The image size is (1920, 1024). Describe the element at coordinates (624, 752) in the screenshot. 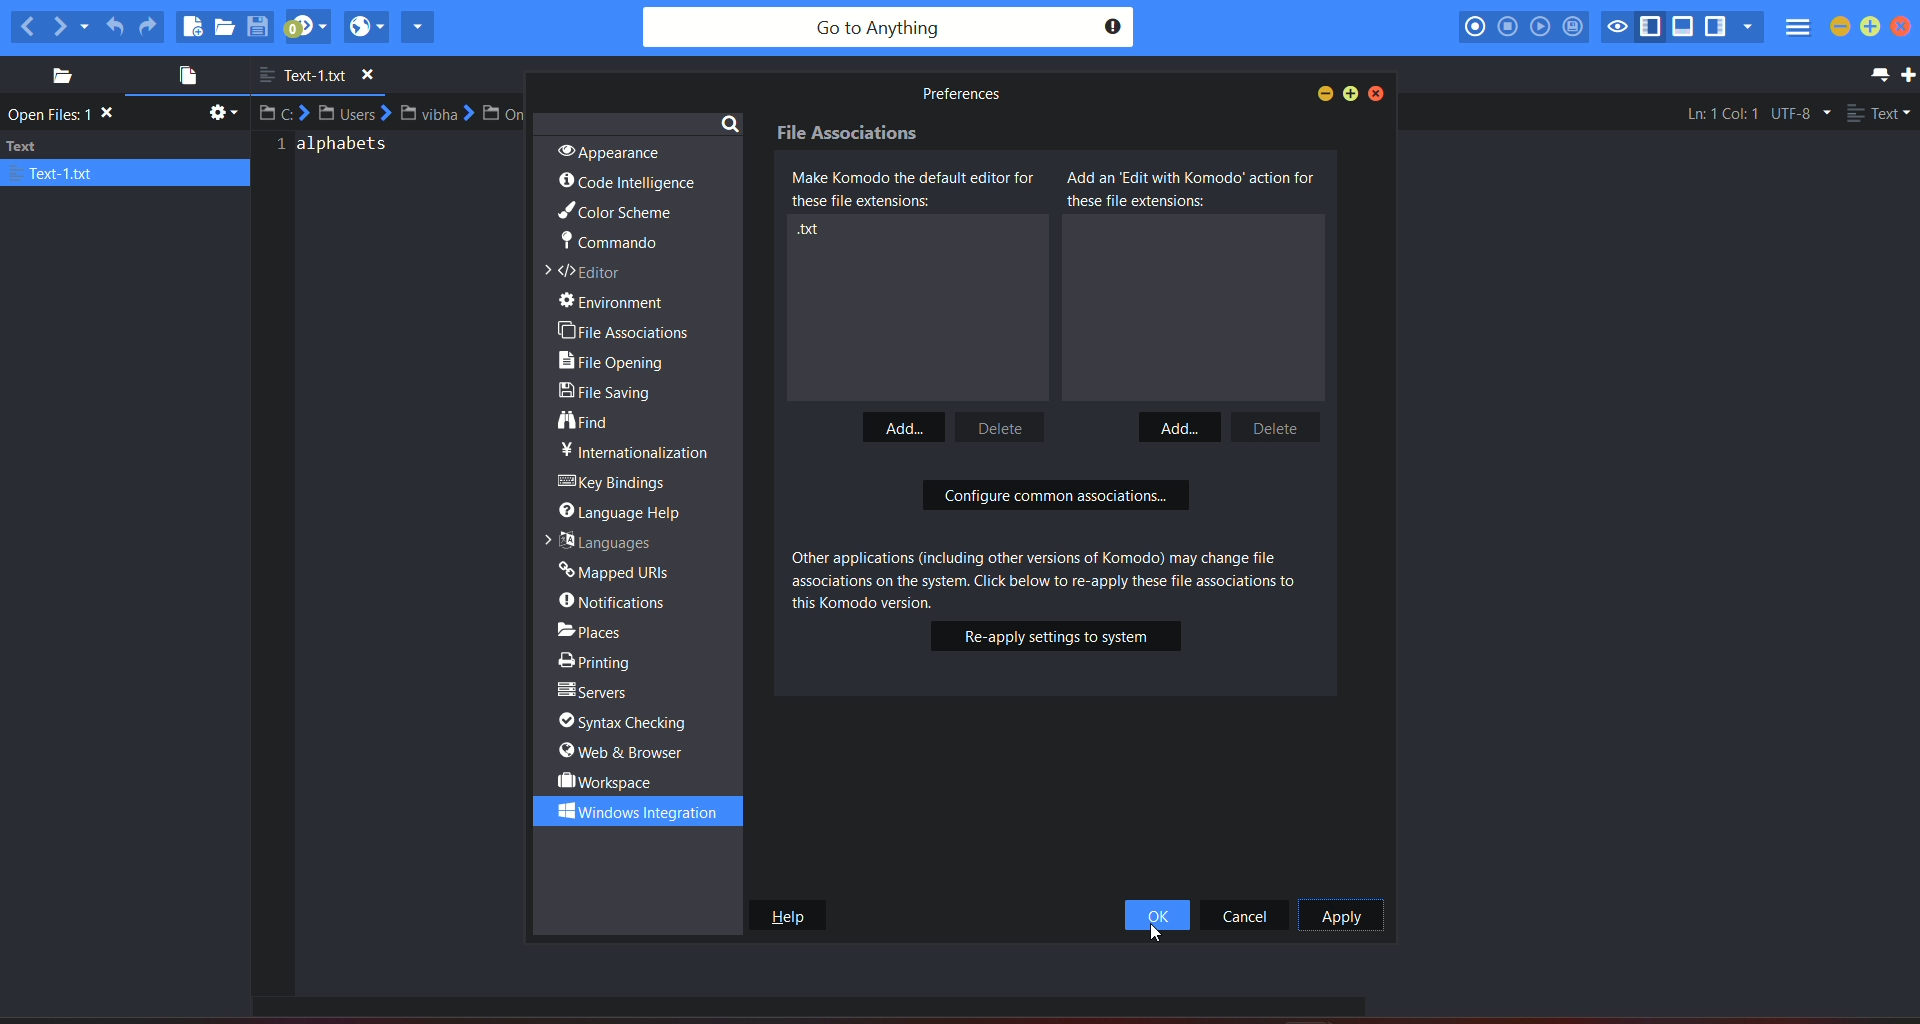

I see `web & browser` at that location.